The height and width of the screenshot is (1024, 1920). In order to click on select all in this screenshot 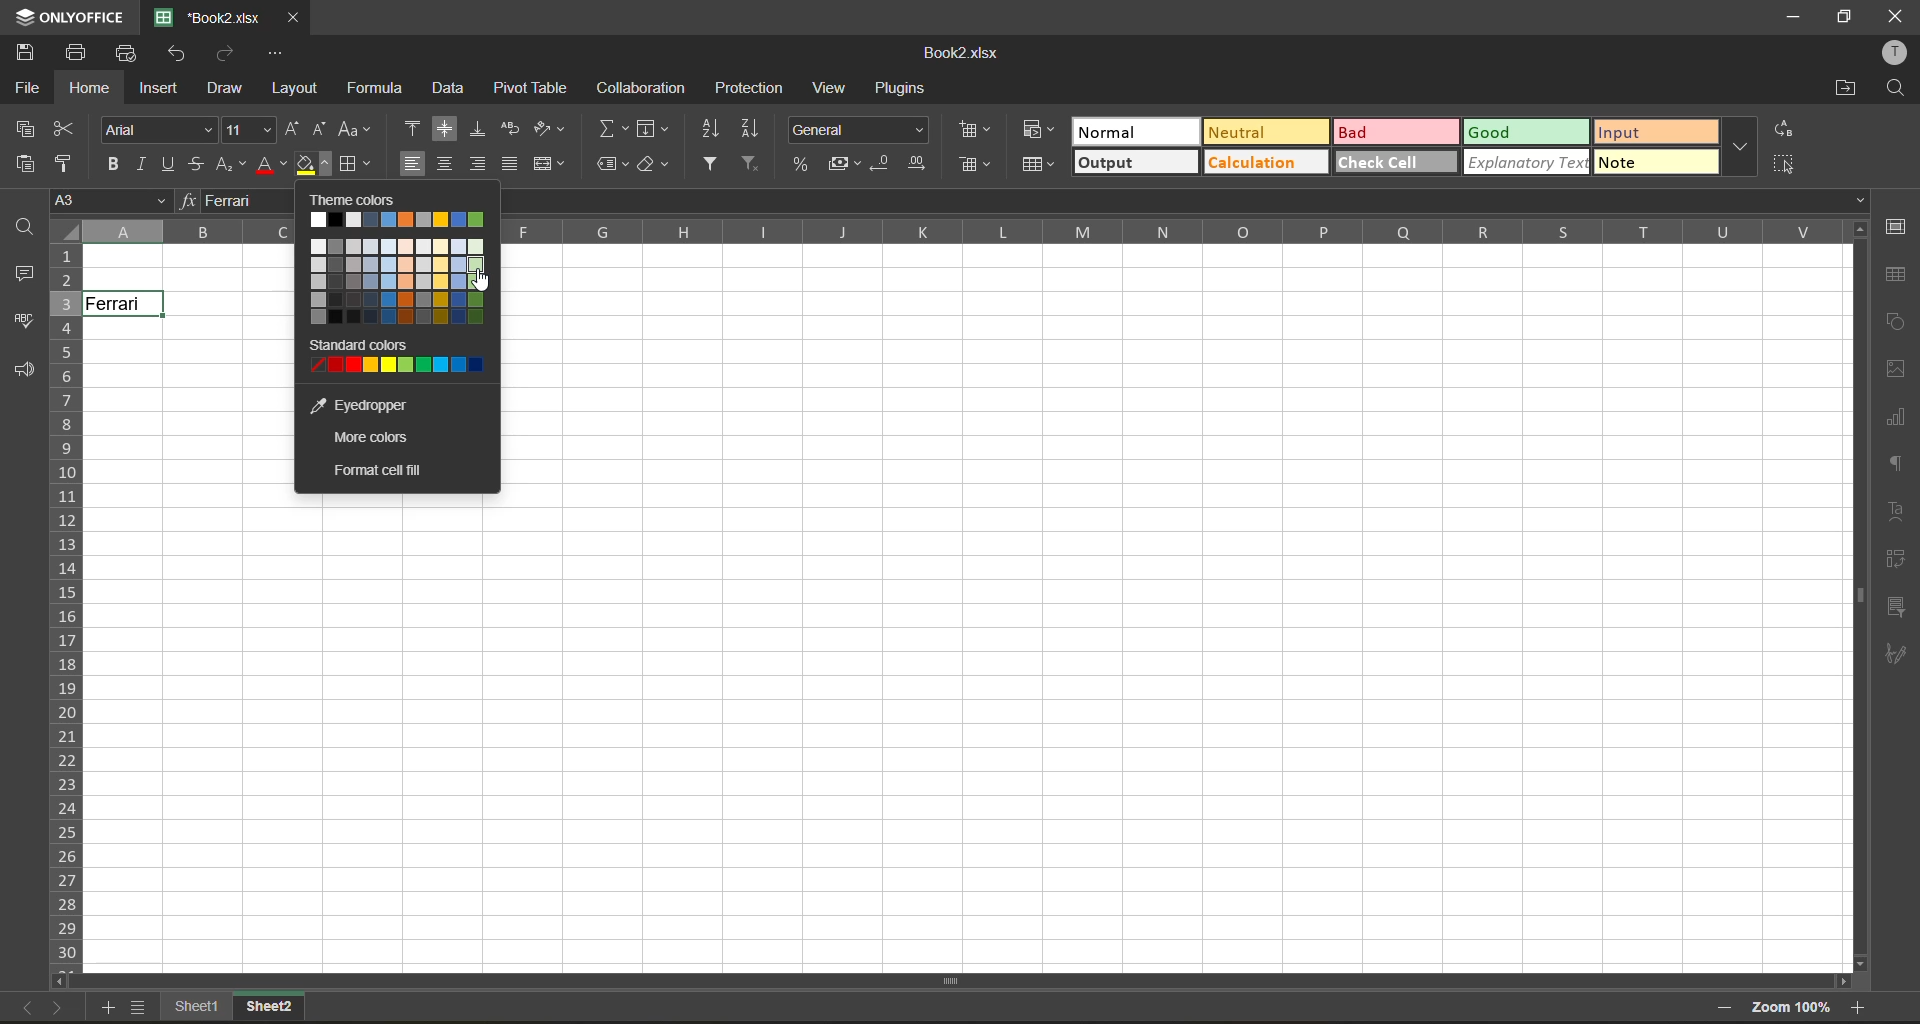, I will do `click(1789, 165)`.